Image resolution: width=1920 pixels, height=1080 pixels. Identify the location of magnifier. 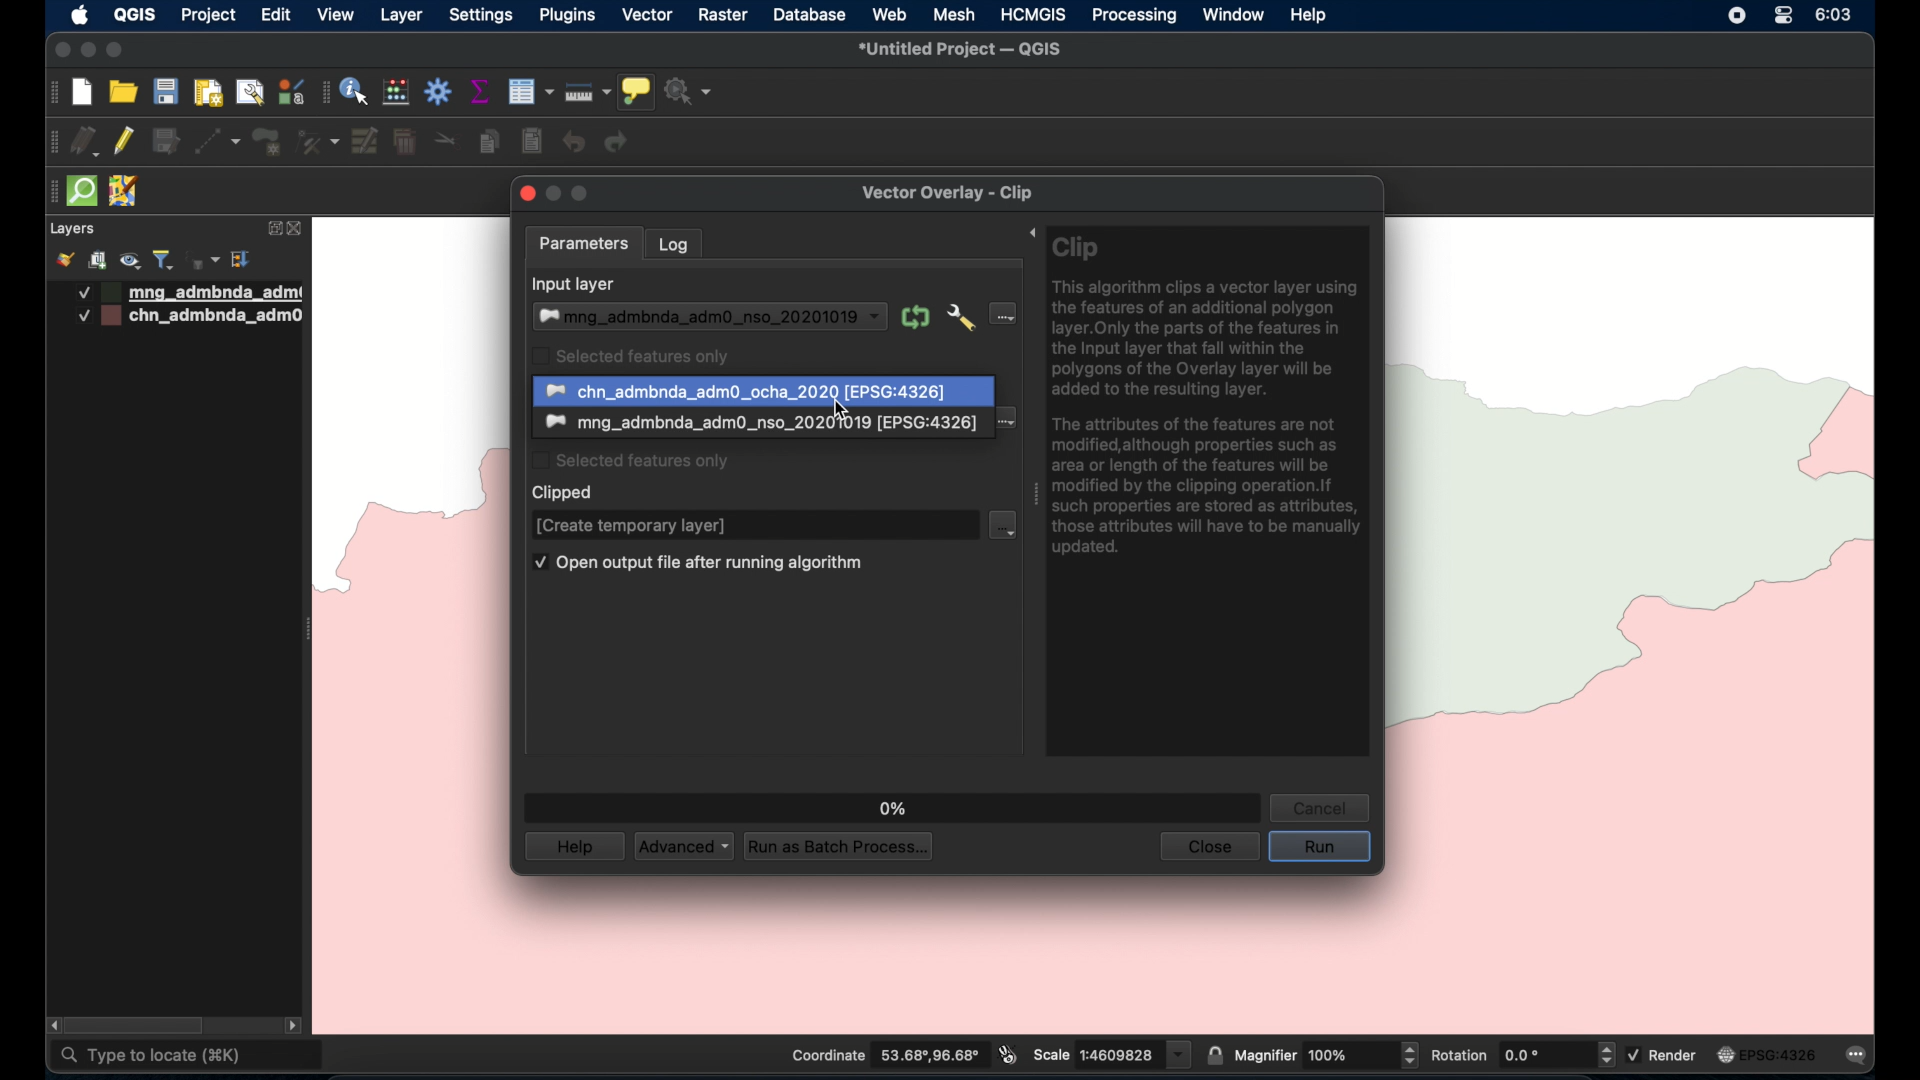
(1326, 1054).